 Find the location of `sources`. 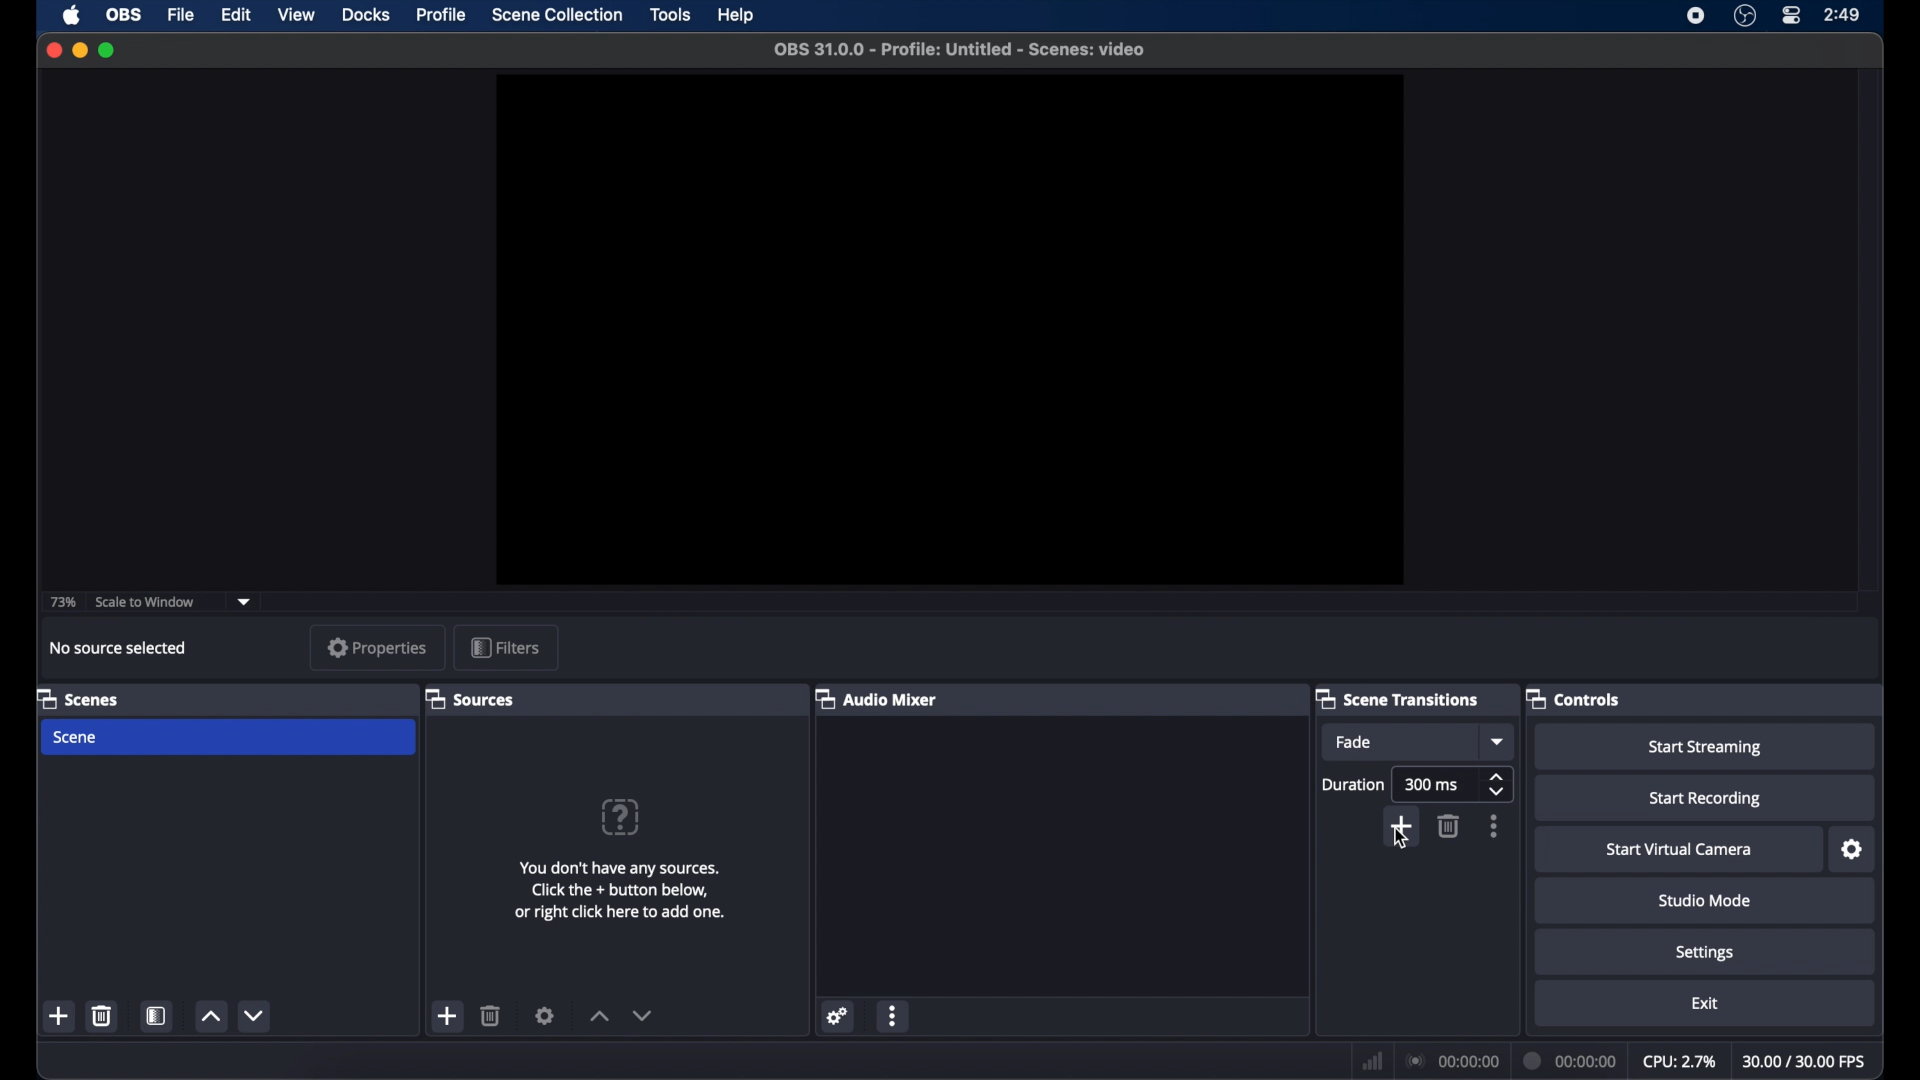

sources is located at coordinates (469, 700).